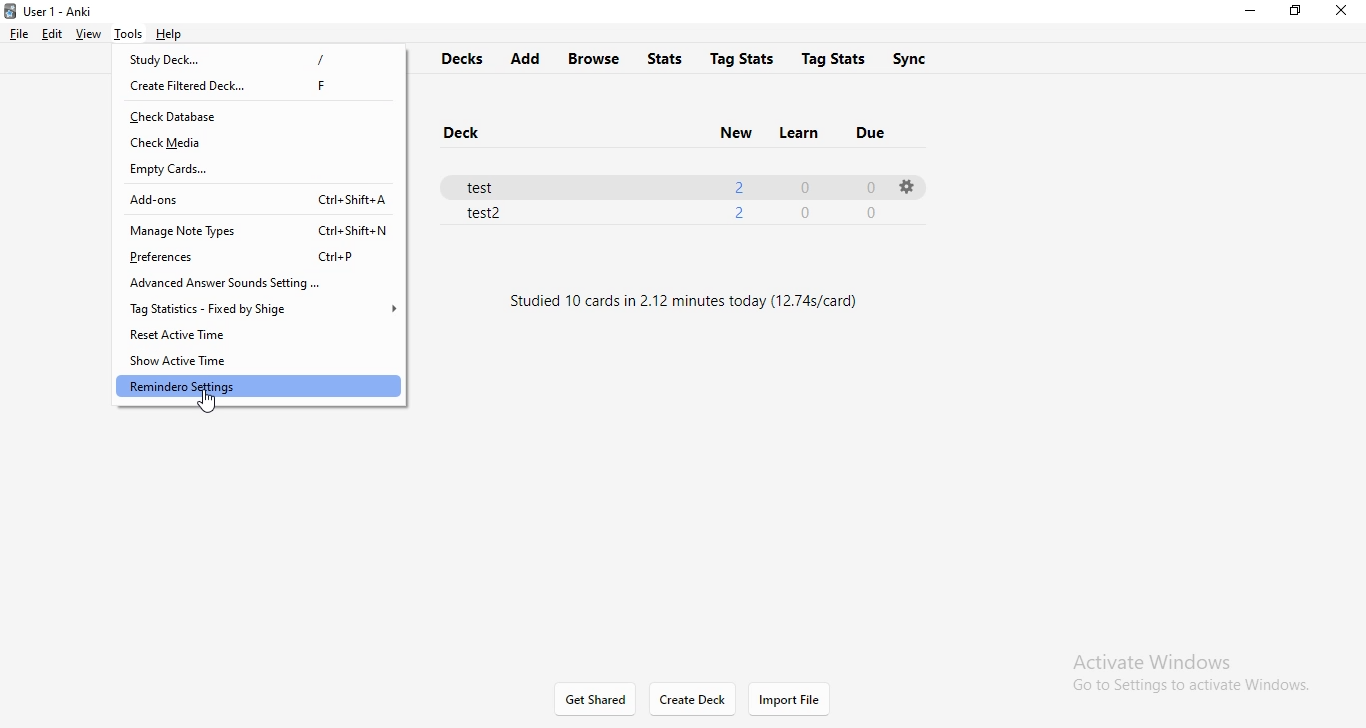  Describe the element at coordinates (467, 134) in the screenshot. I see `deck` at that location.